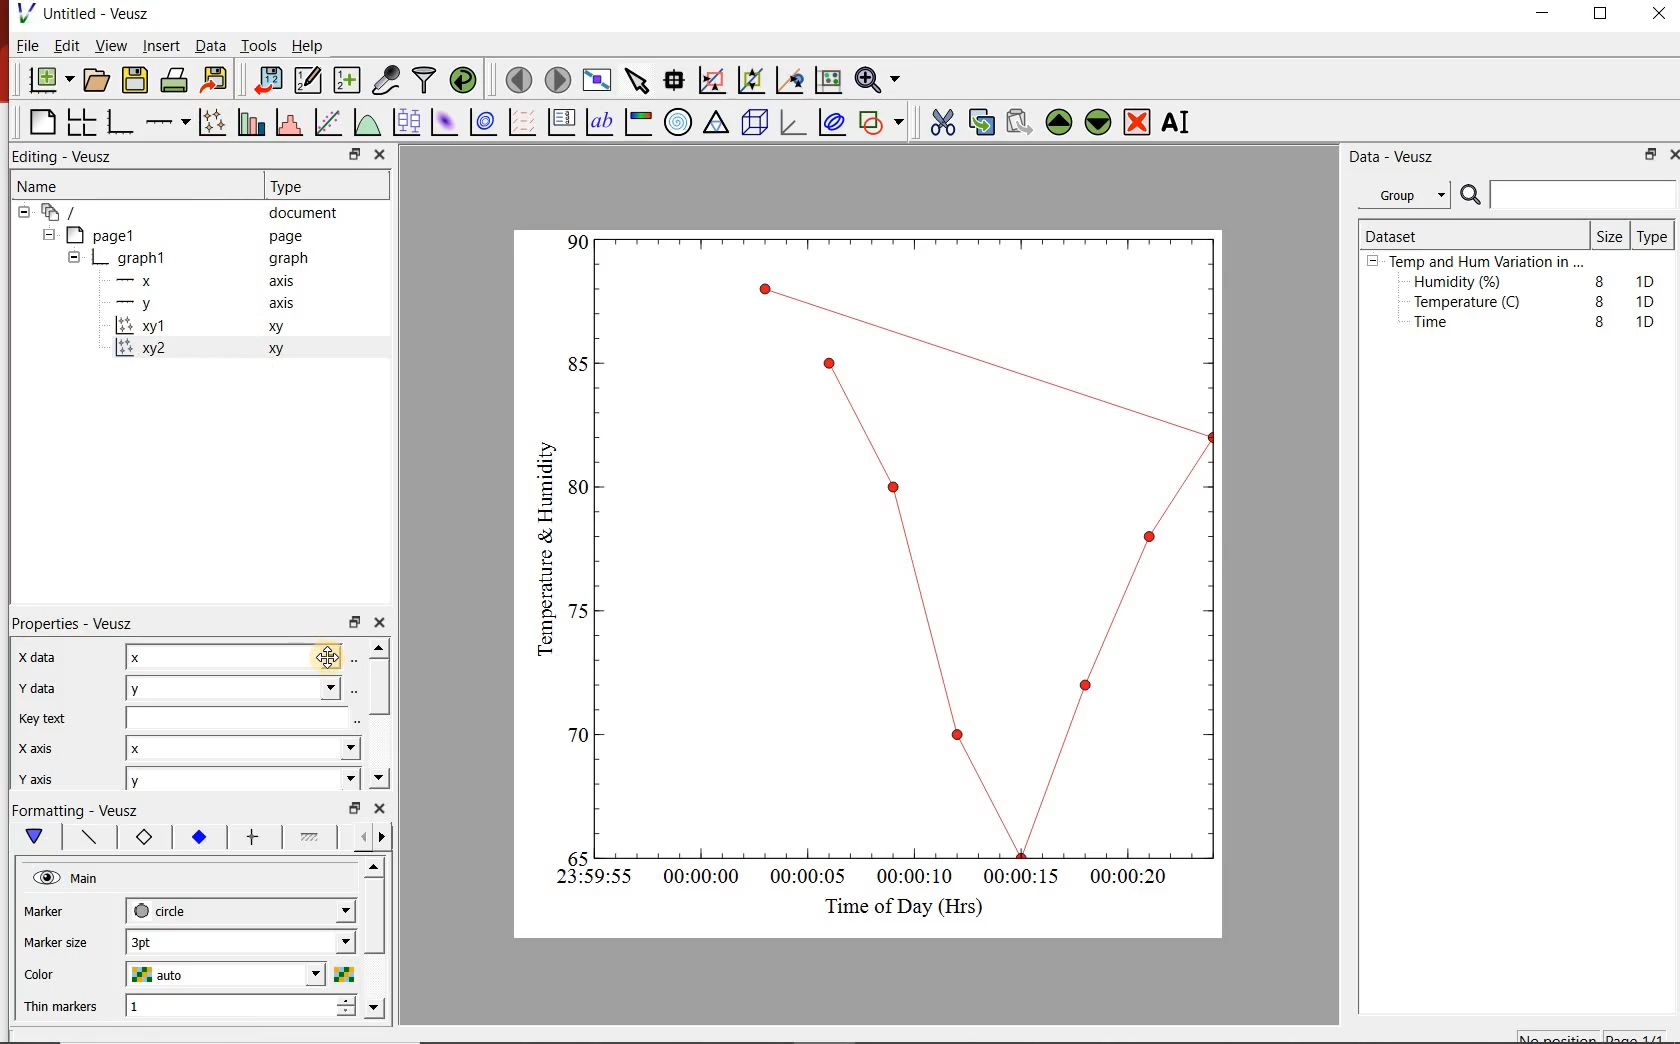 The width and height of the screenshot is (1680, 1044). I want to click on close, so click(1670, 154).